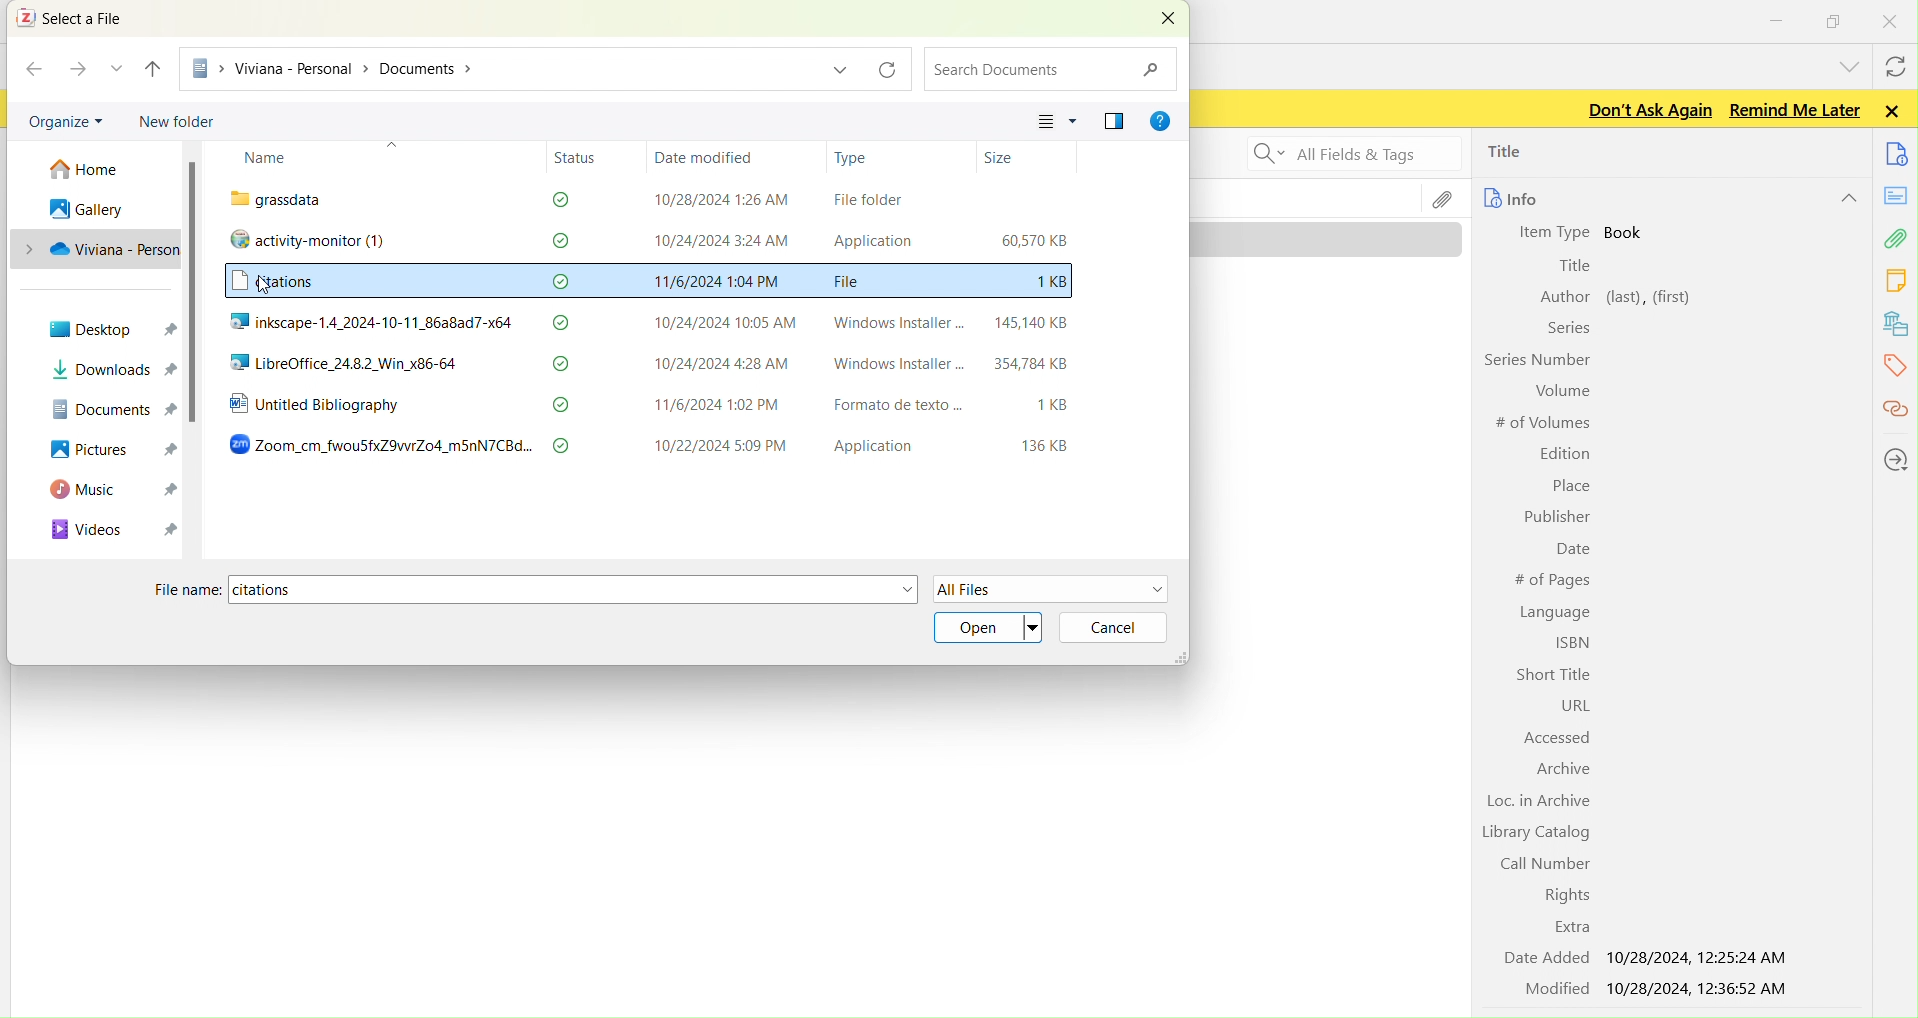 The width and height of the screenshot is (1918, 1018). What do you see at coordinates (1899, 324) in the screenshot?
I see `library` at bounding box center [1899, 324].